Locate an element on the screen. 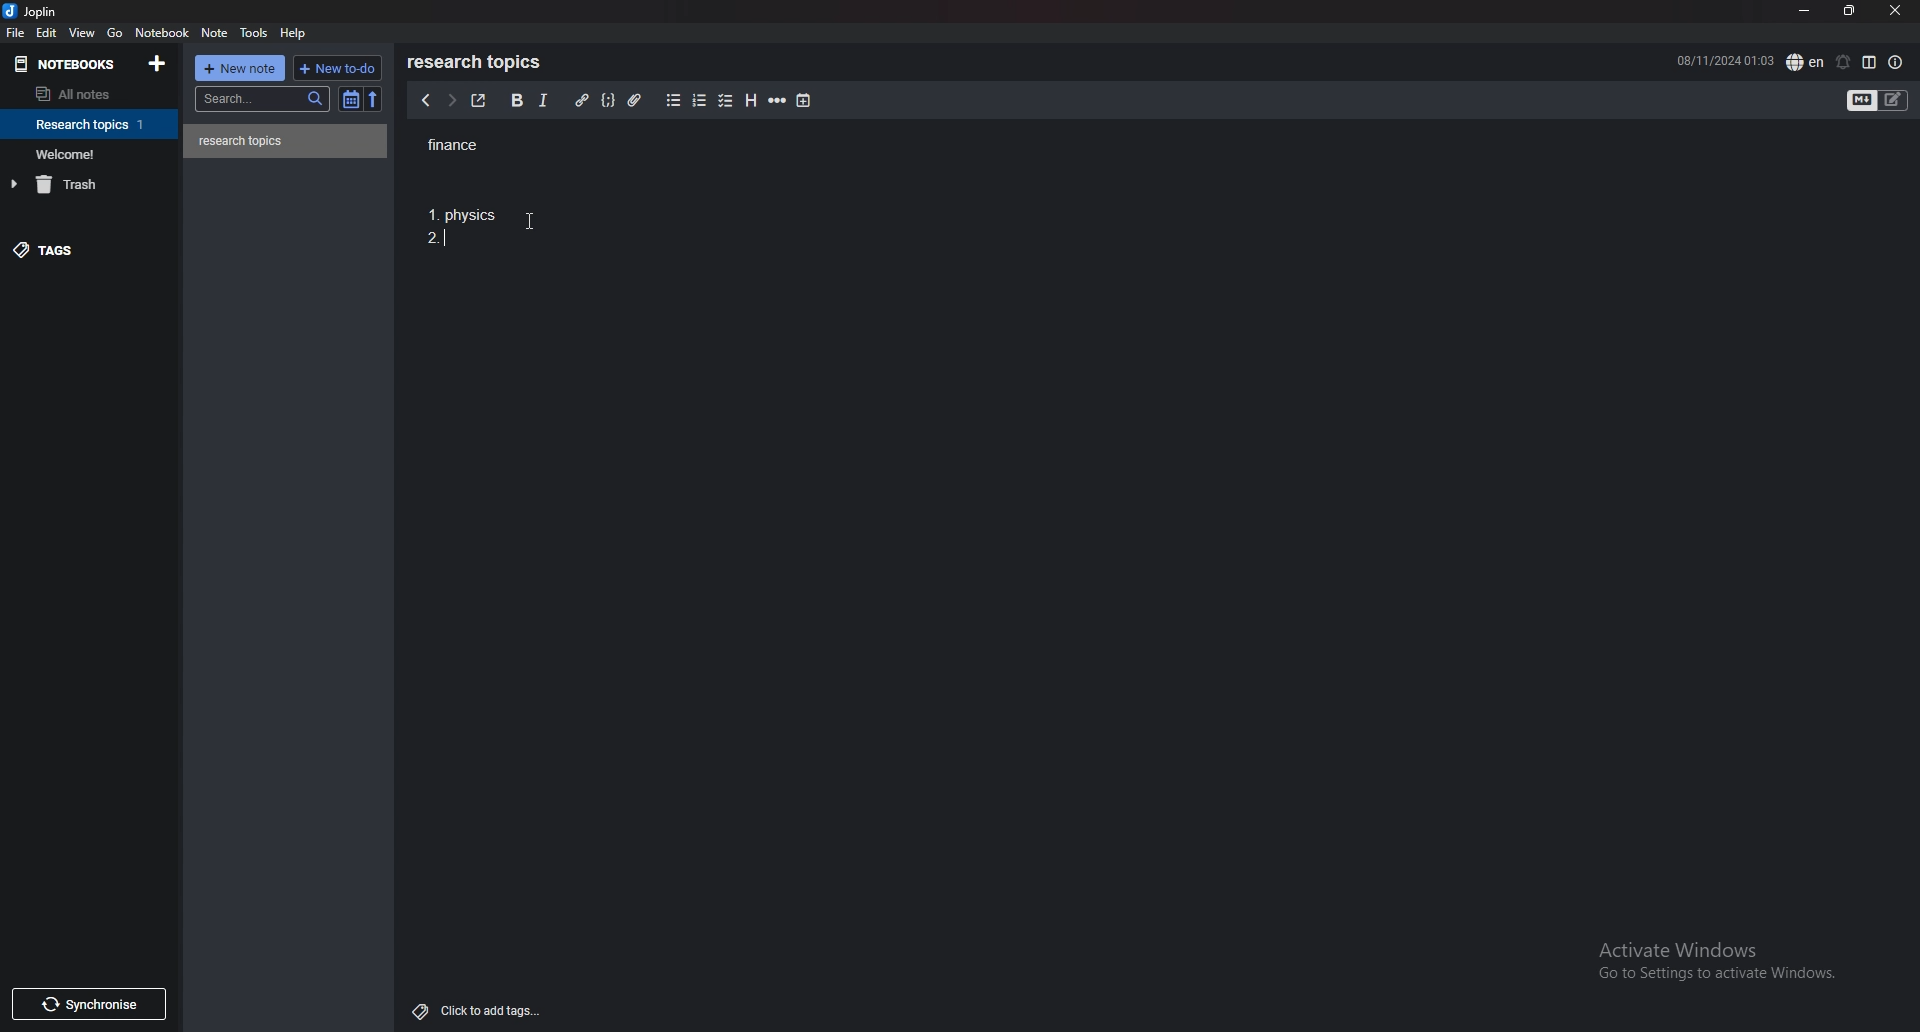  notebook is located at coordinates (91, 153).